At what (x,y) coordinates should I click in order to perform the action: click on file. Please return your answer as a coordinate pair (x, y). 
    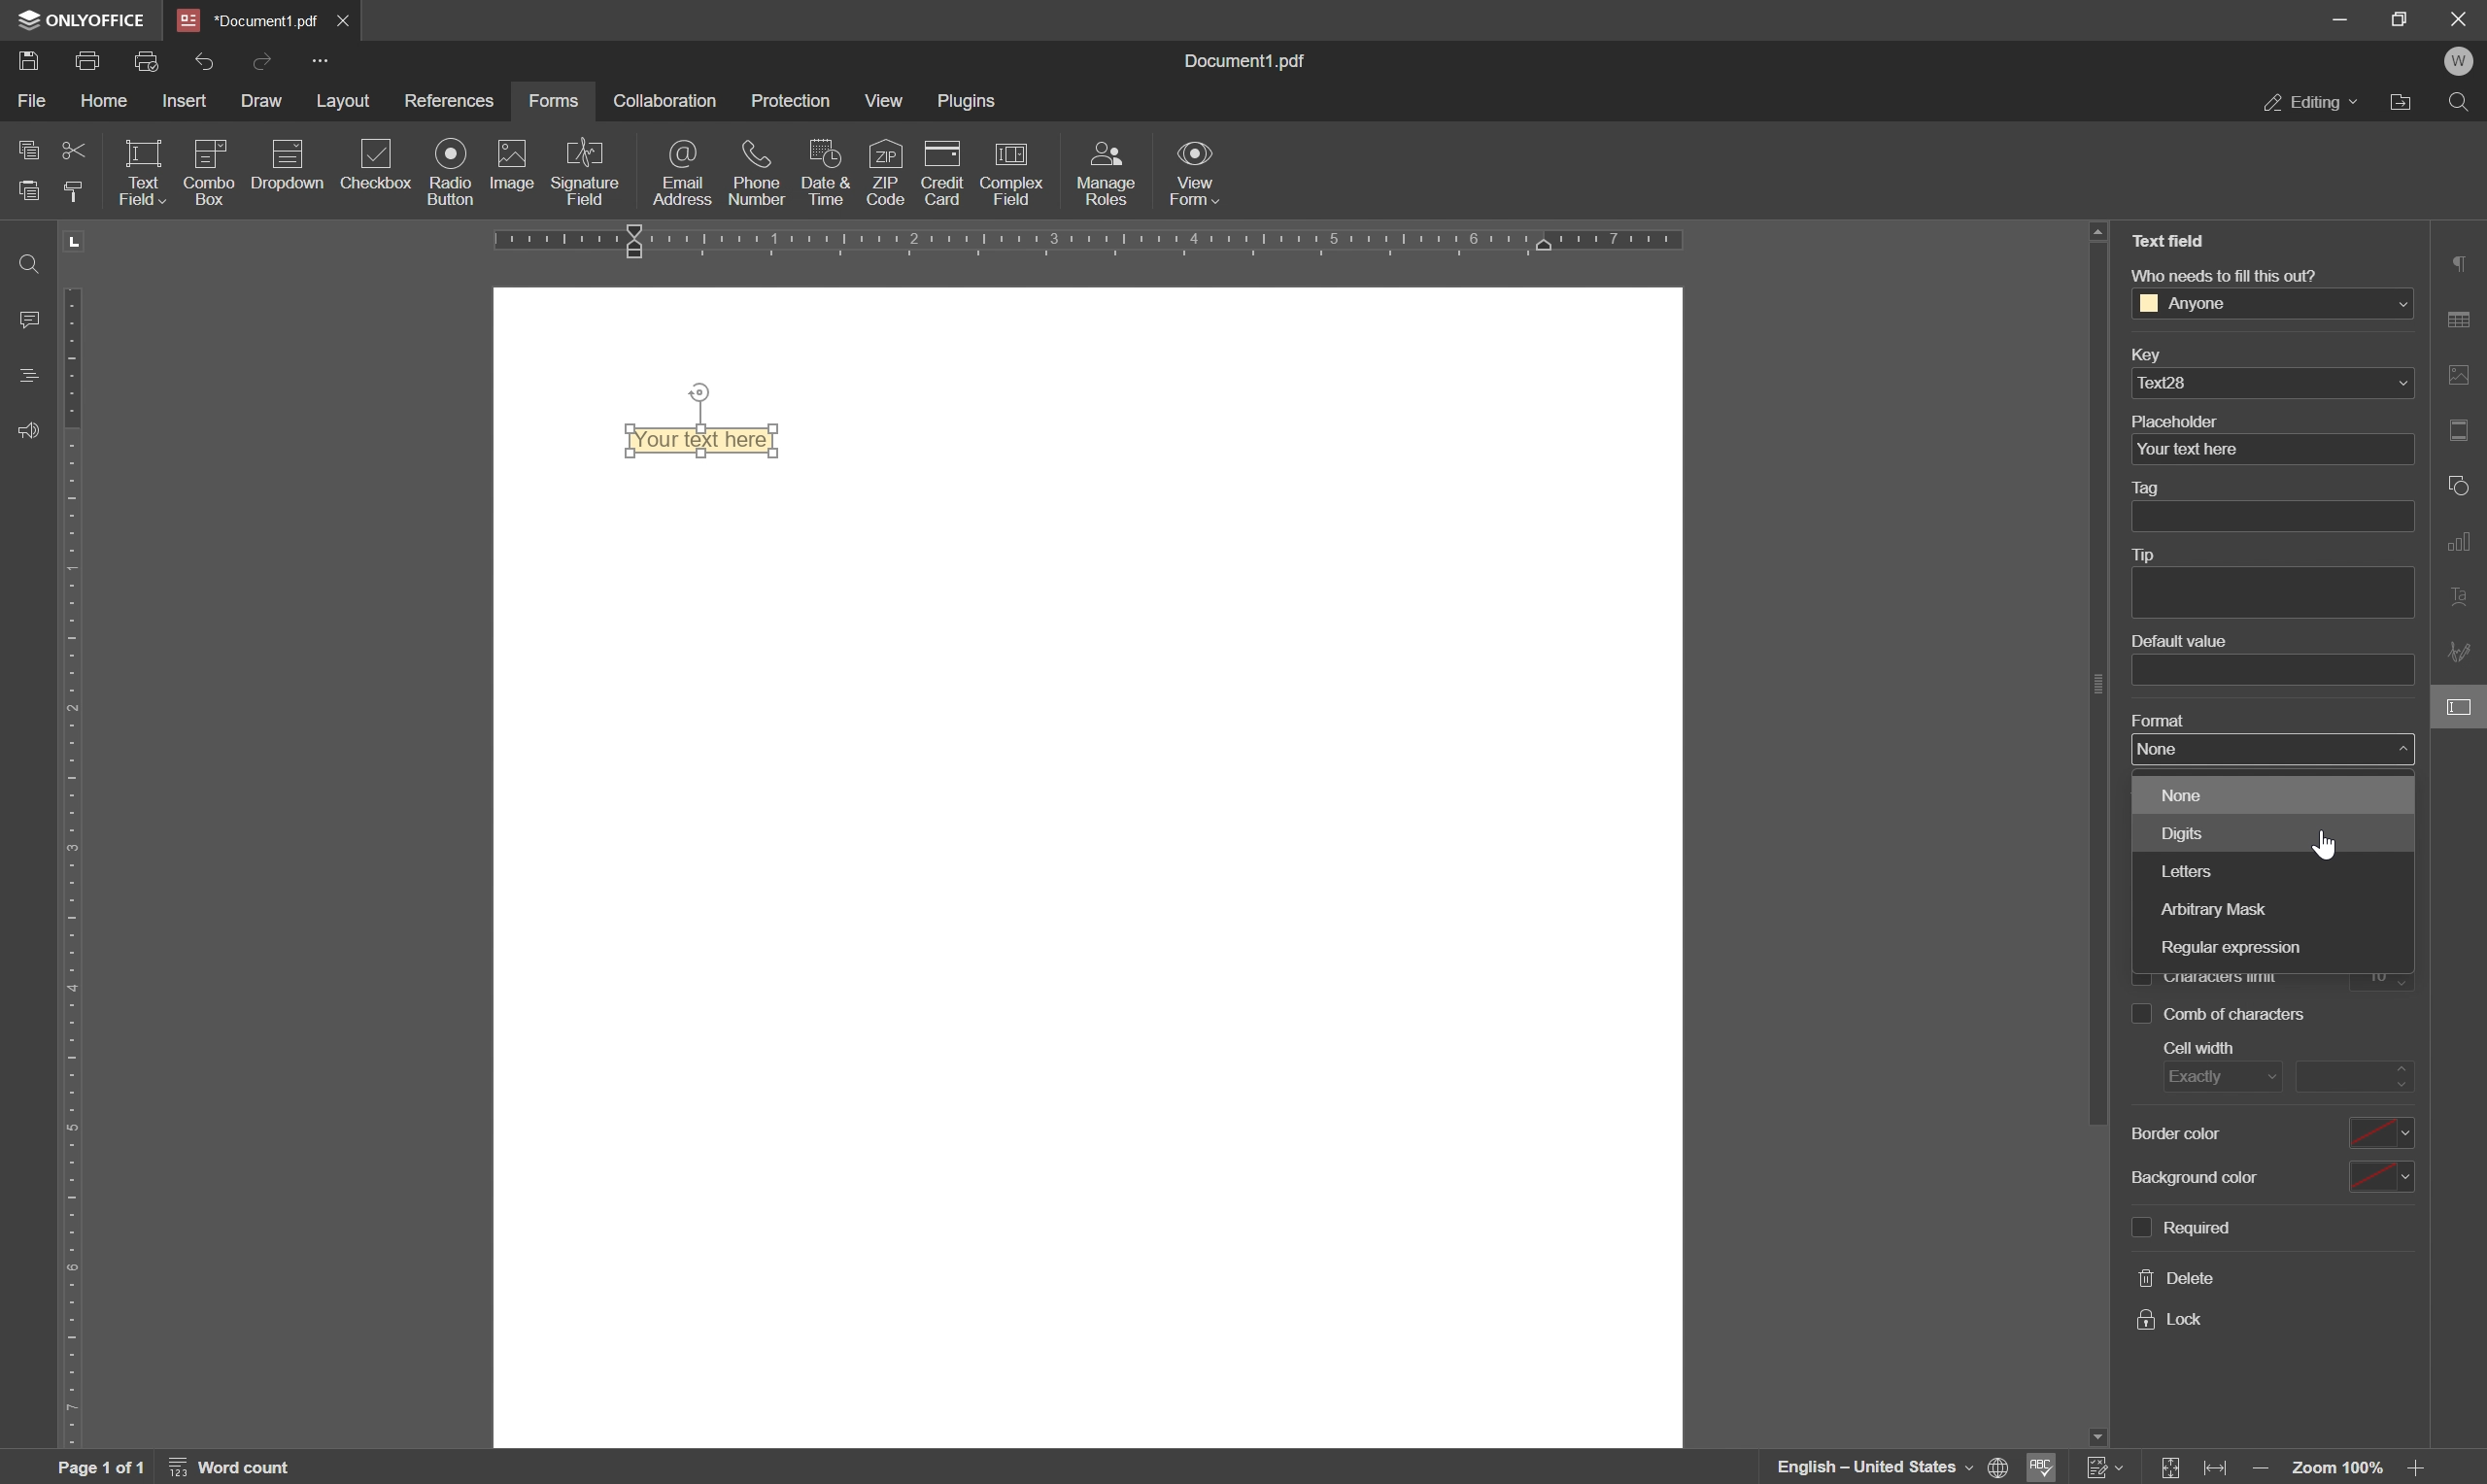
    Looking at the image, I should click on (33, 106).